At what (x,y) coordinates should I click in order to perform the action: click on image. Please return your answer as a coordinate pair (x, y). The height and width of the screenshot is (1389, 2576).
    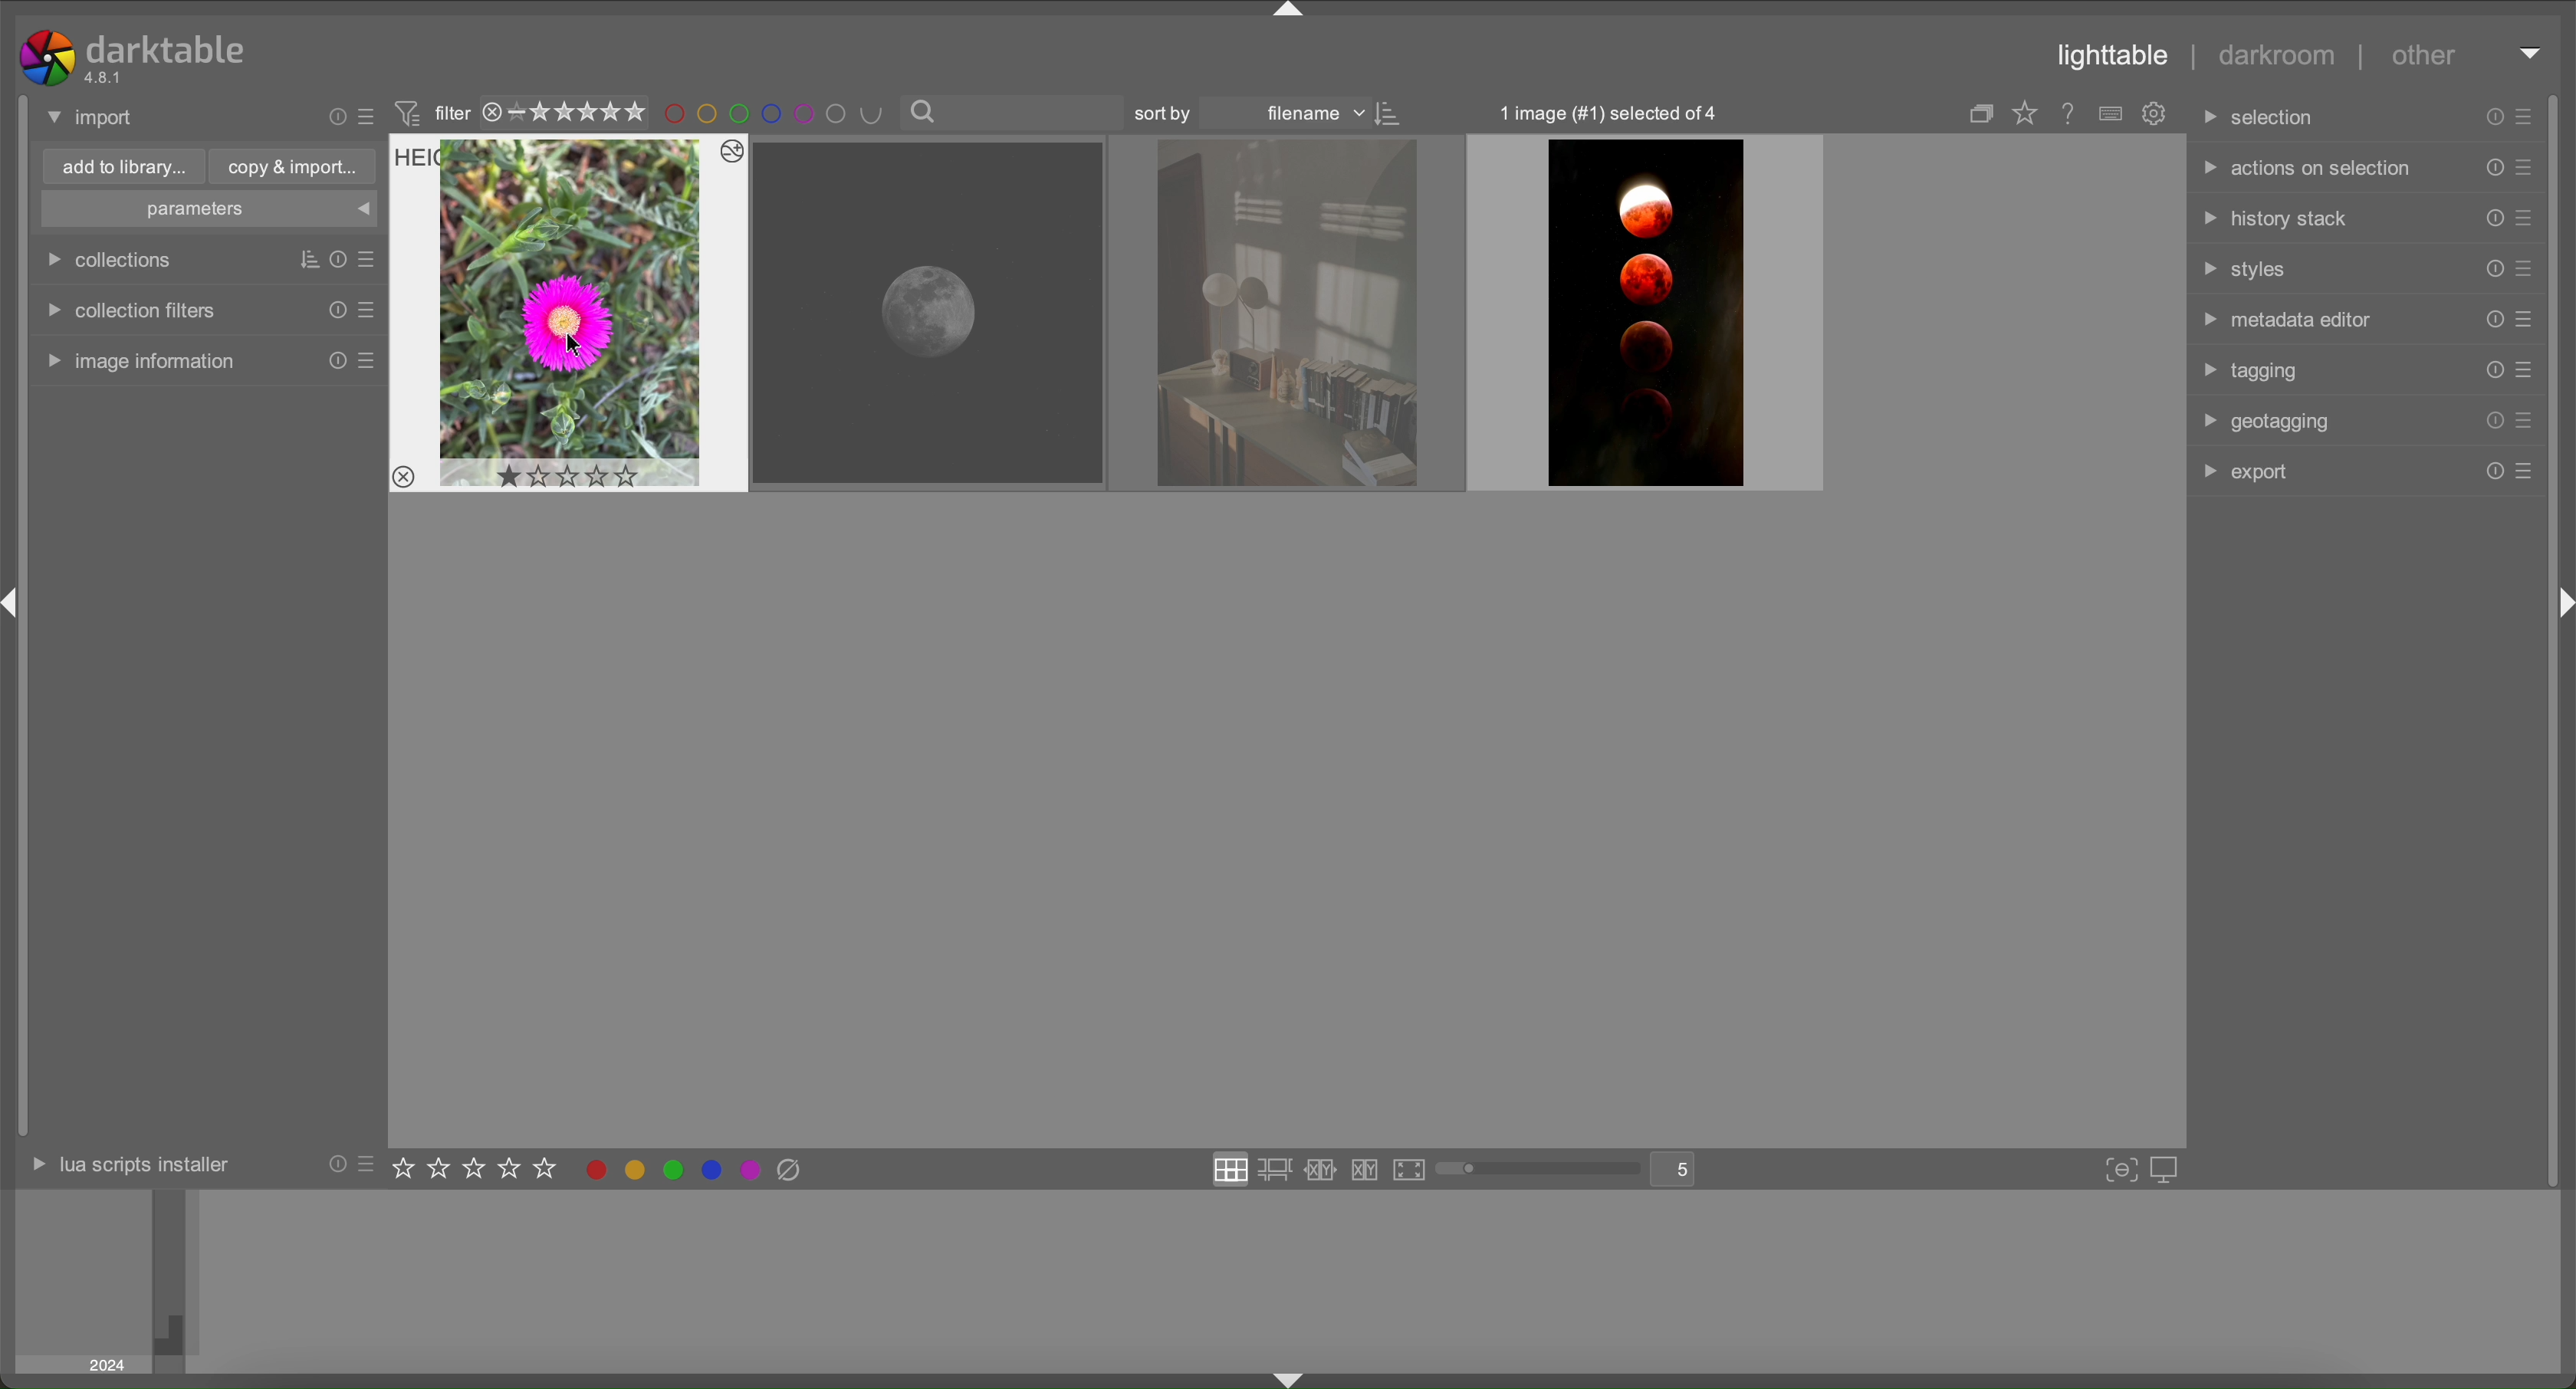
    Looking at the image, I should click on (1289, 314).